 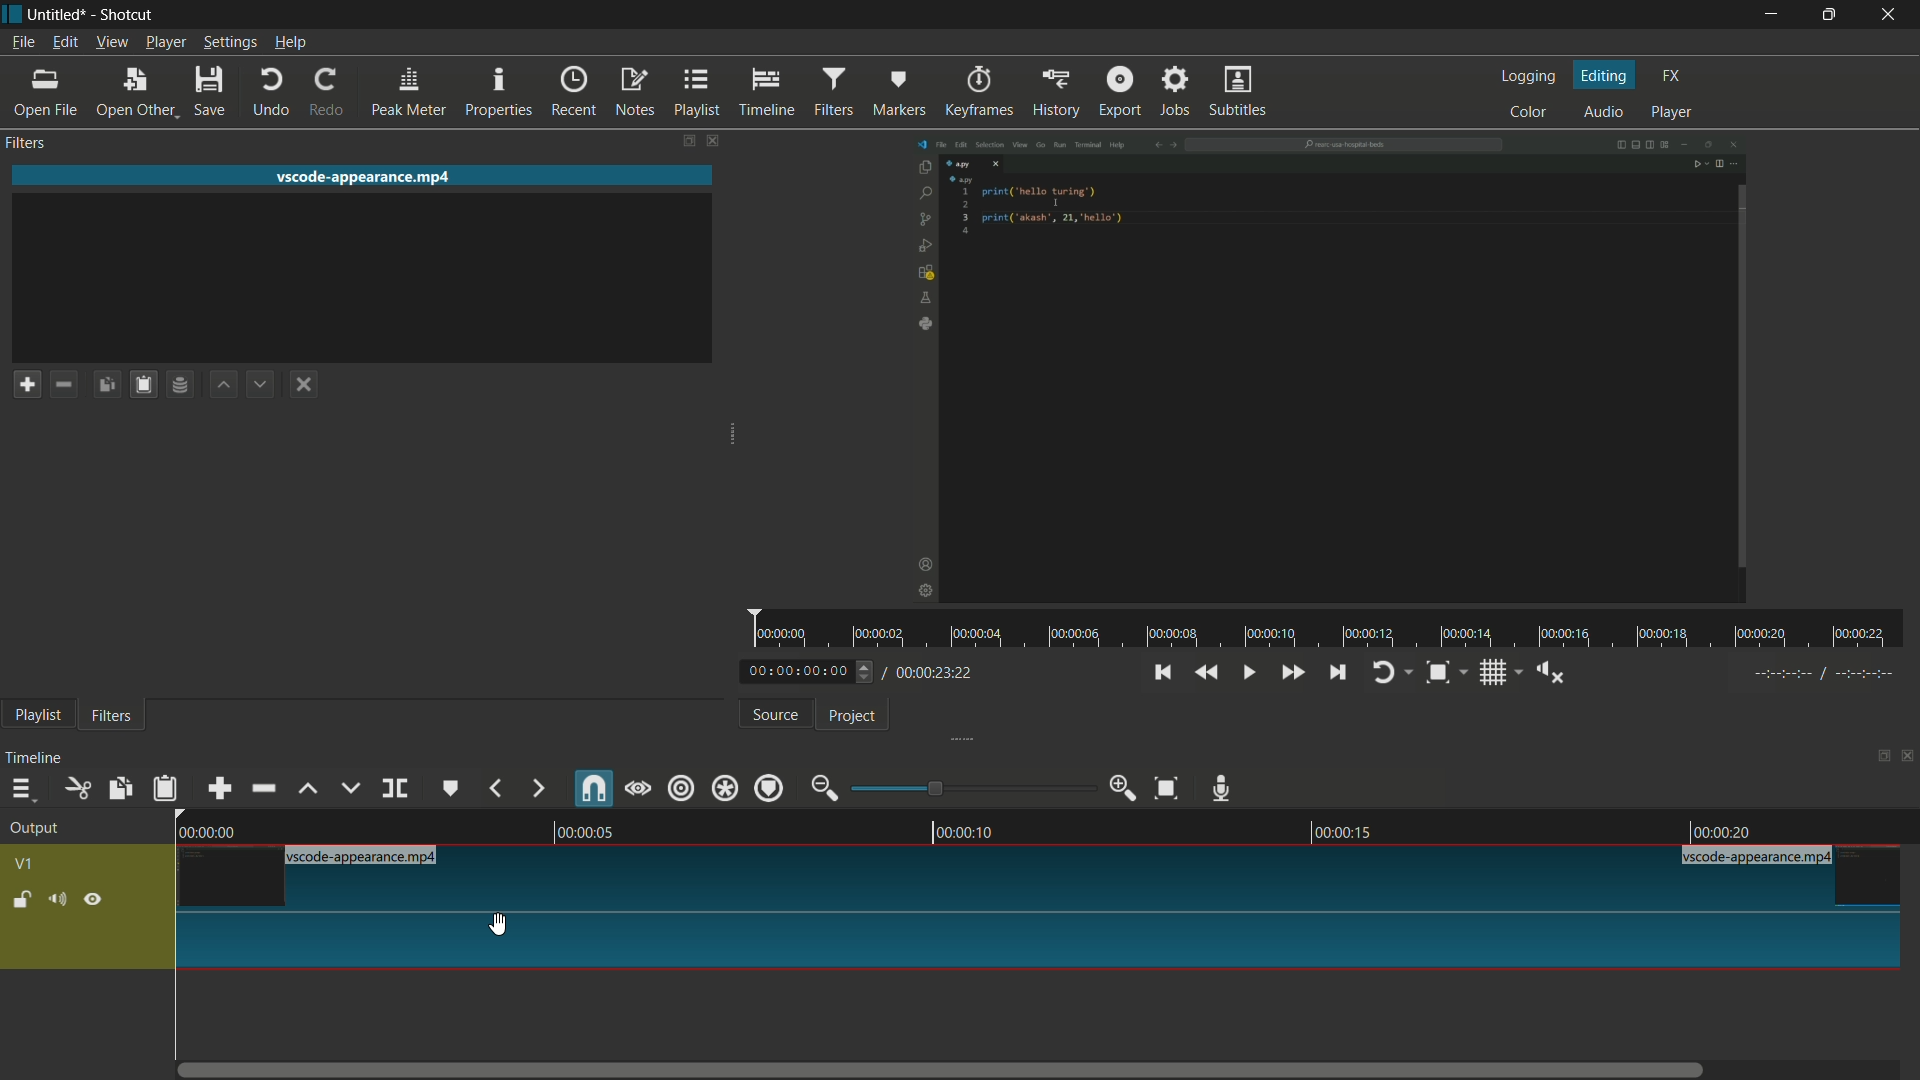 I want to click on Bll scode-appearance. mp4, so click(x=1760, y=858).